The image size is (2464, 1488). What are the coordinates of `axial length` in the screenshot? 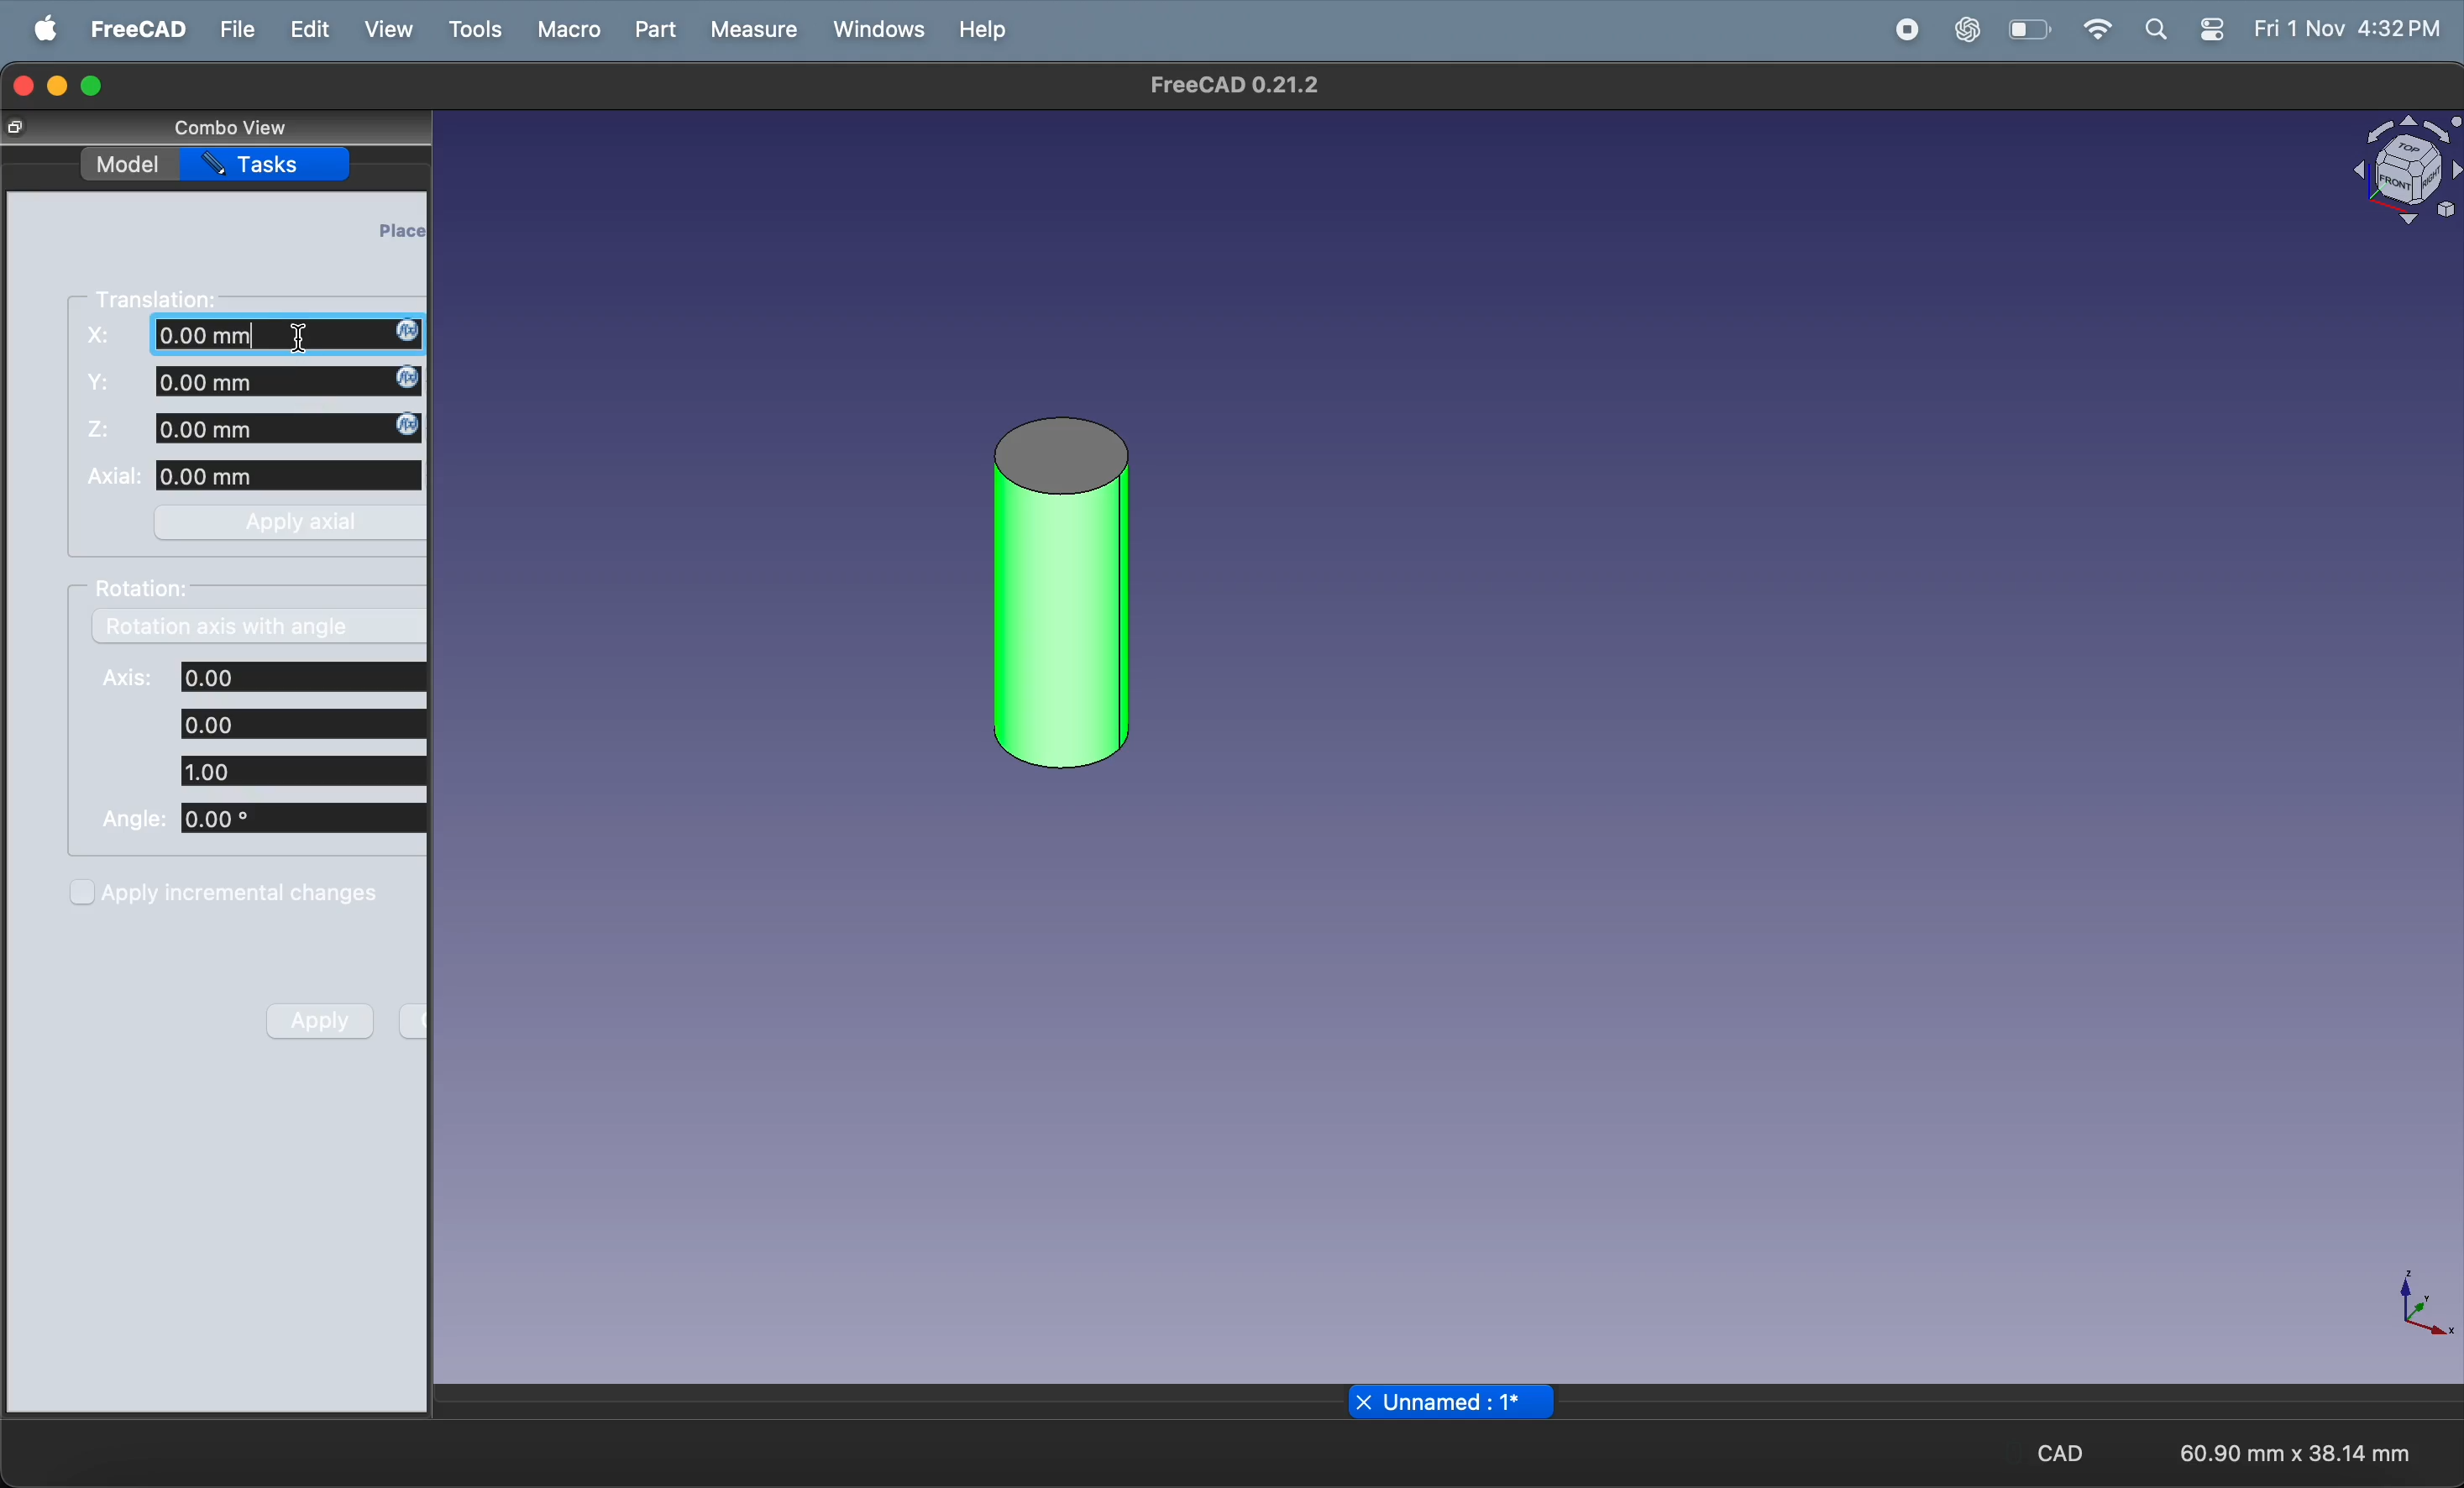 It's located at (292, 476).